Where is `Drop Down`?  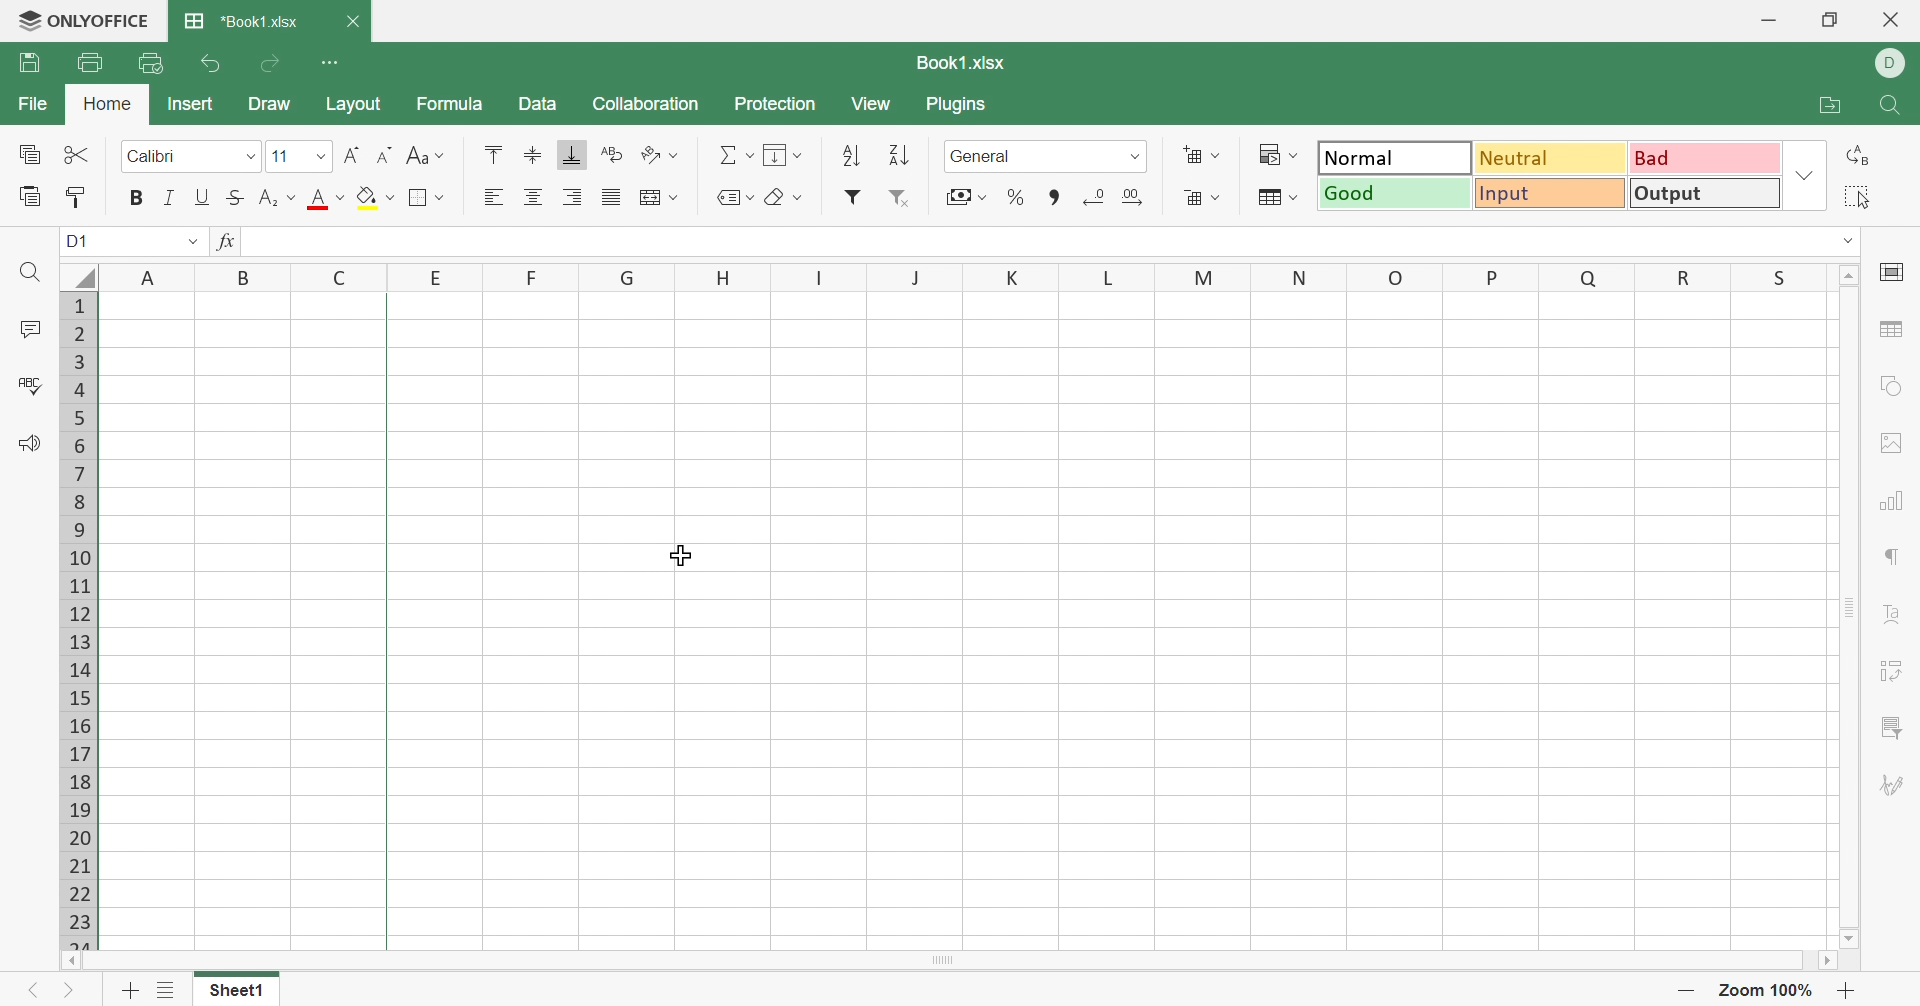 Drop Down is located at coordinates (1217, 156).